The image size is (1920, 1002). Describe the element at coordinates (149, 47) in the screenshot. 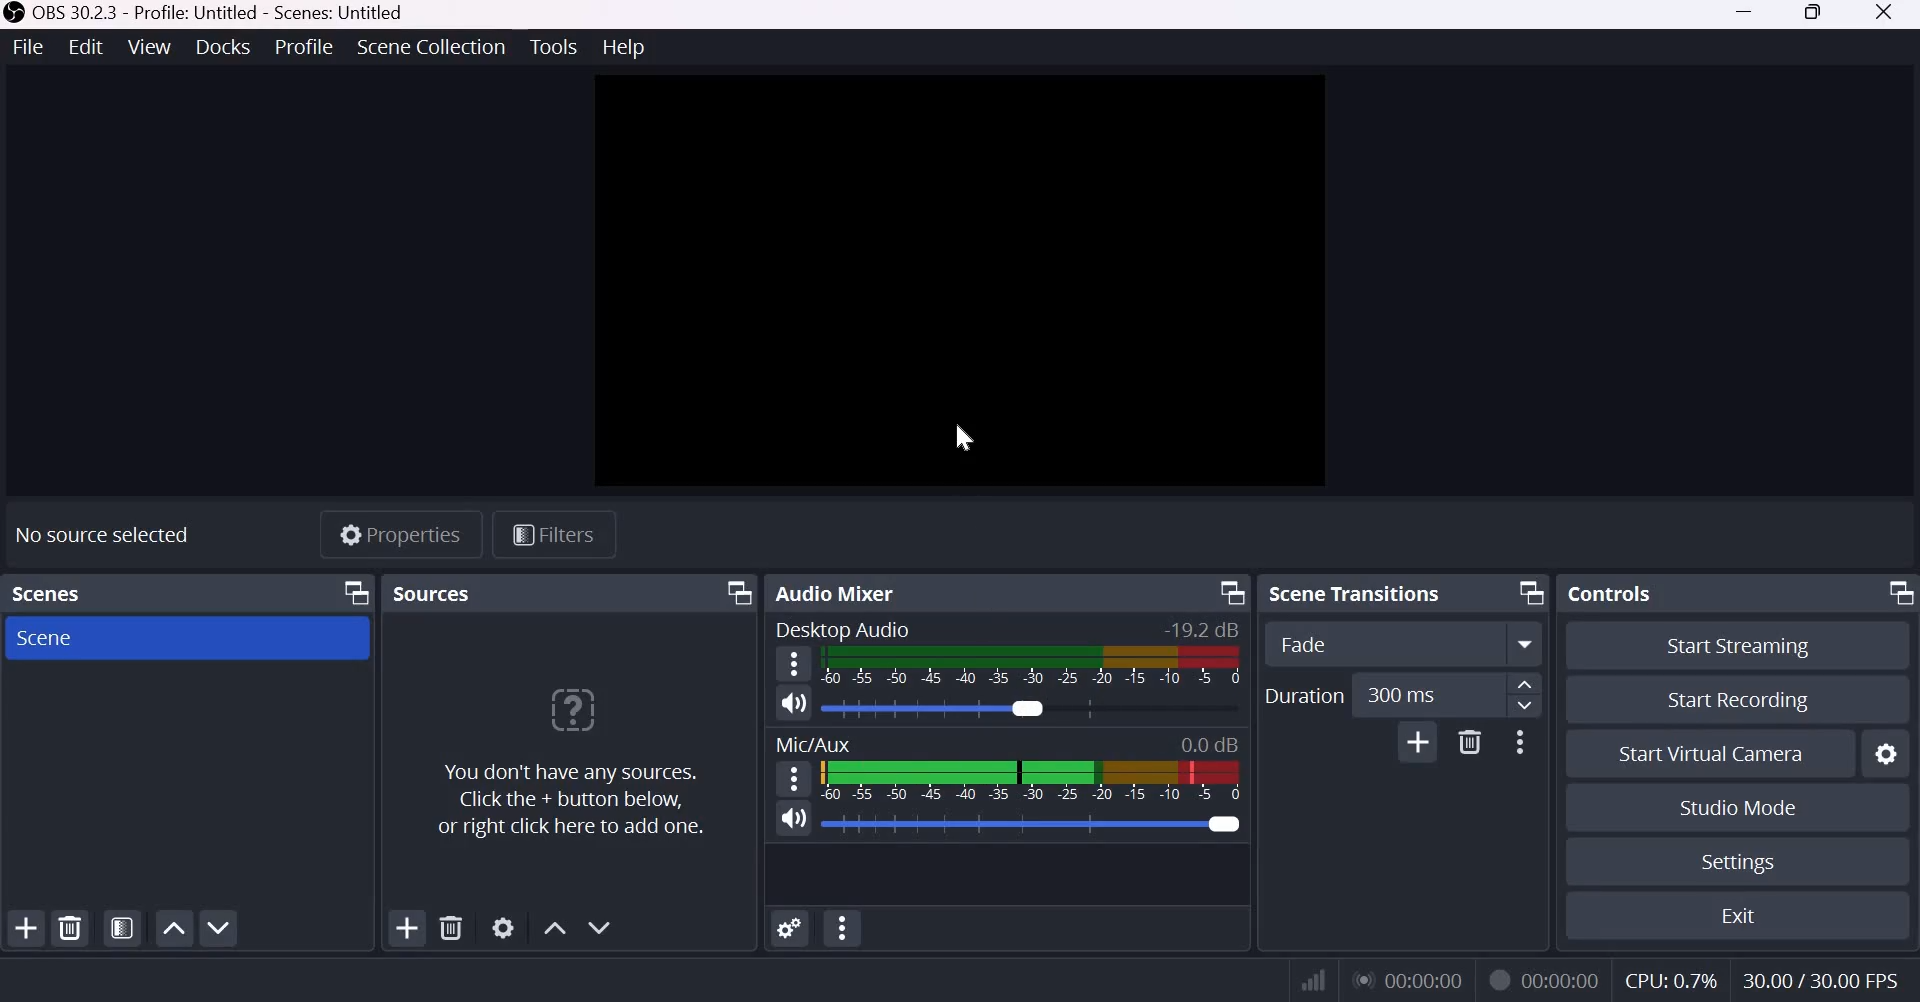

I see `View` at that location.